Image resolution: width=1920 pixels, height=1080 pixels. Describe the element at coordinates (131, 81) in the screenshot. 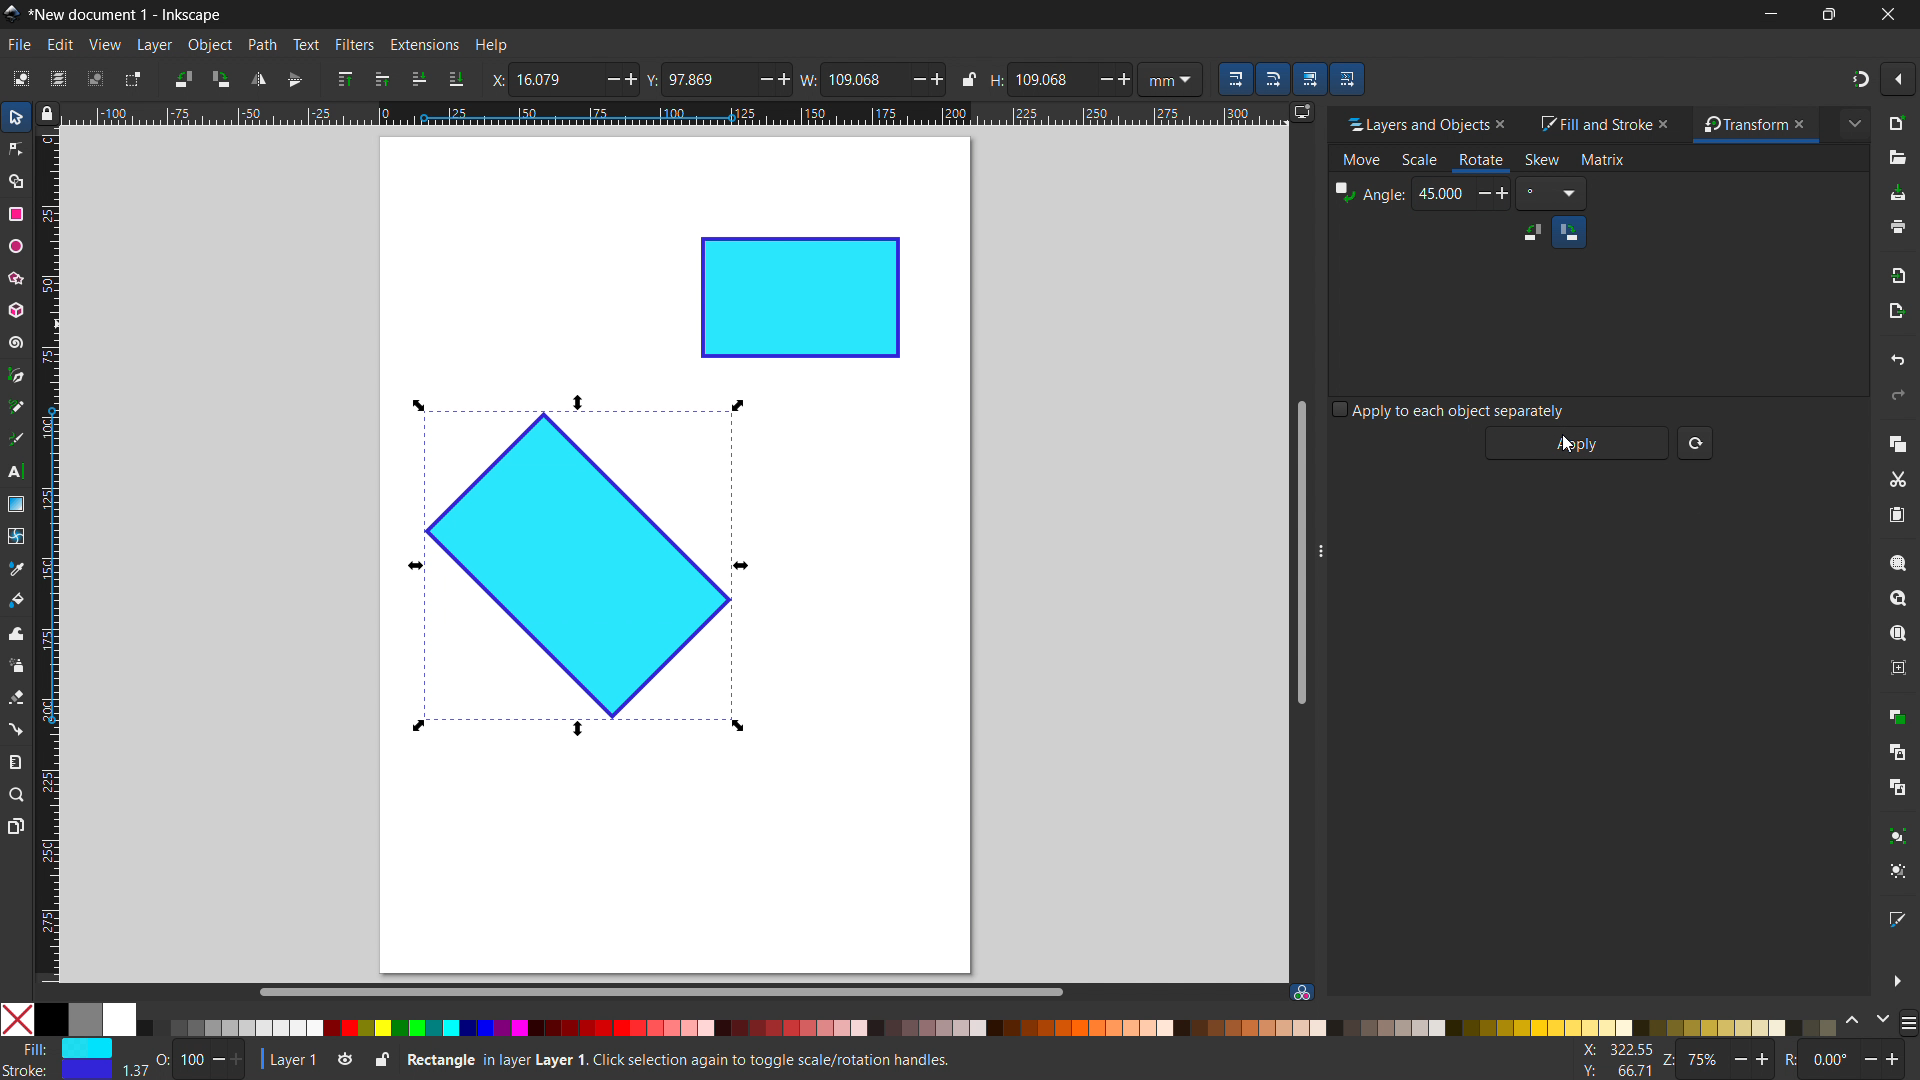

I see `toggle selection box` at that location.